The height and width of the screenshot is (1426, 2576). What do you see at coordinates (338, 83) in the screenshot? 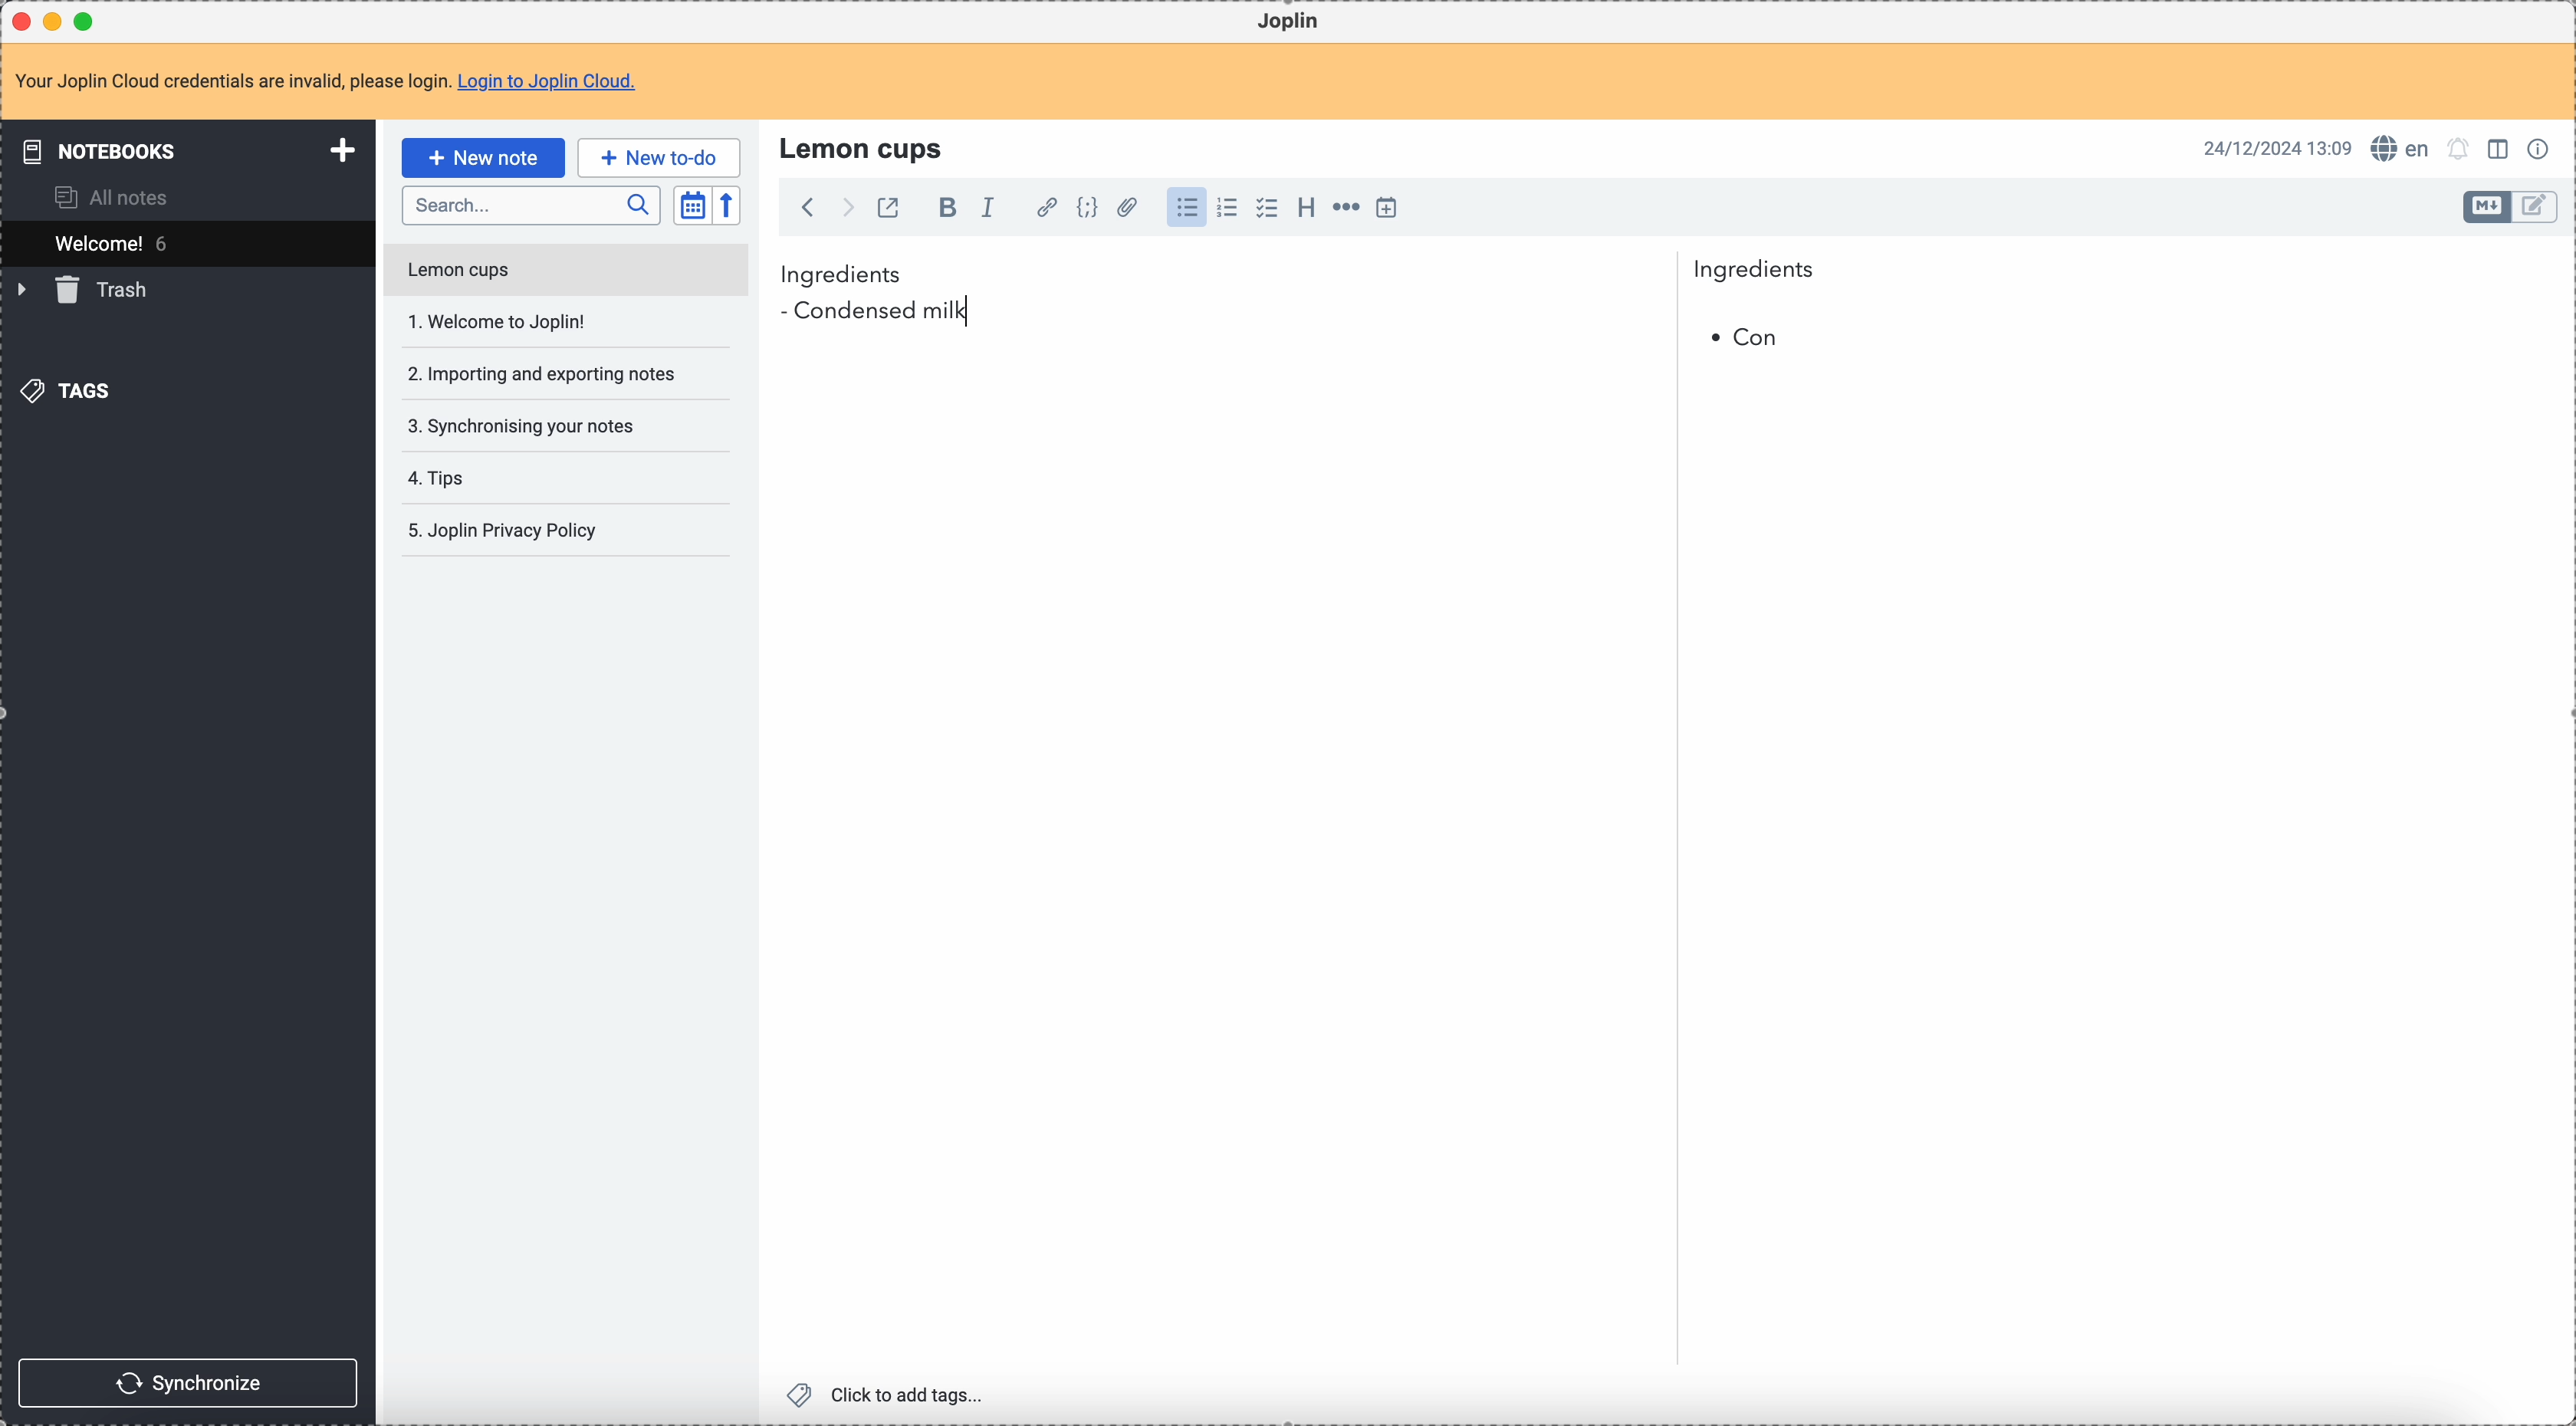
I see `note` at bounding box center [338, 83].